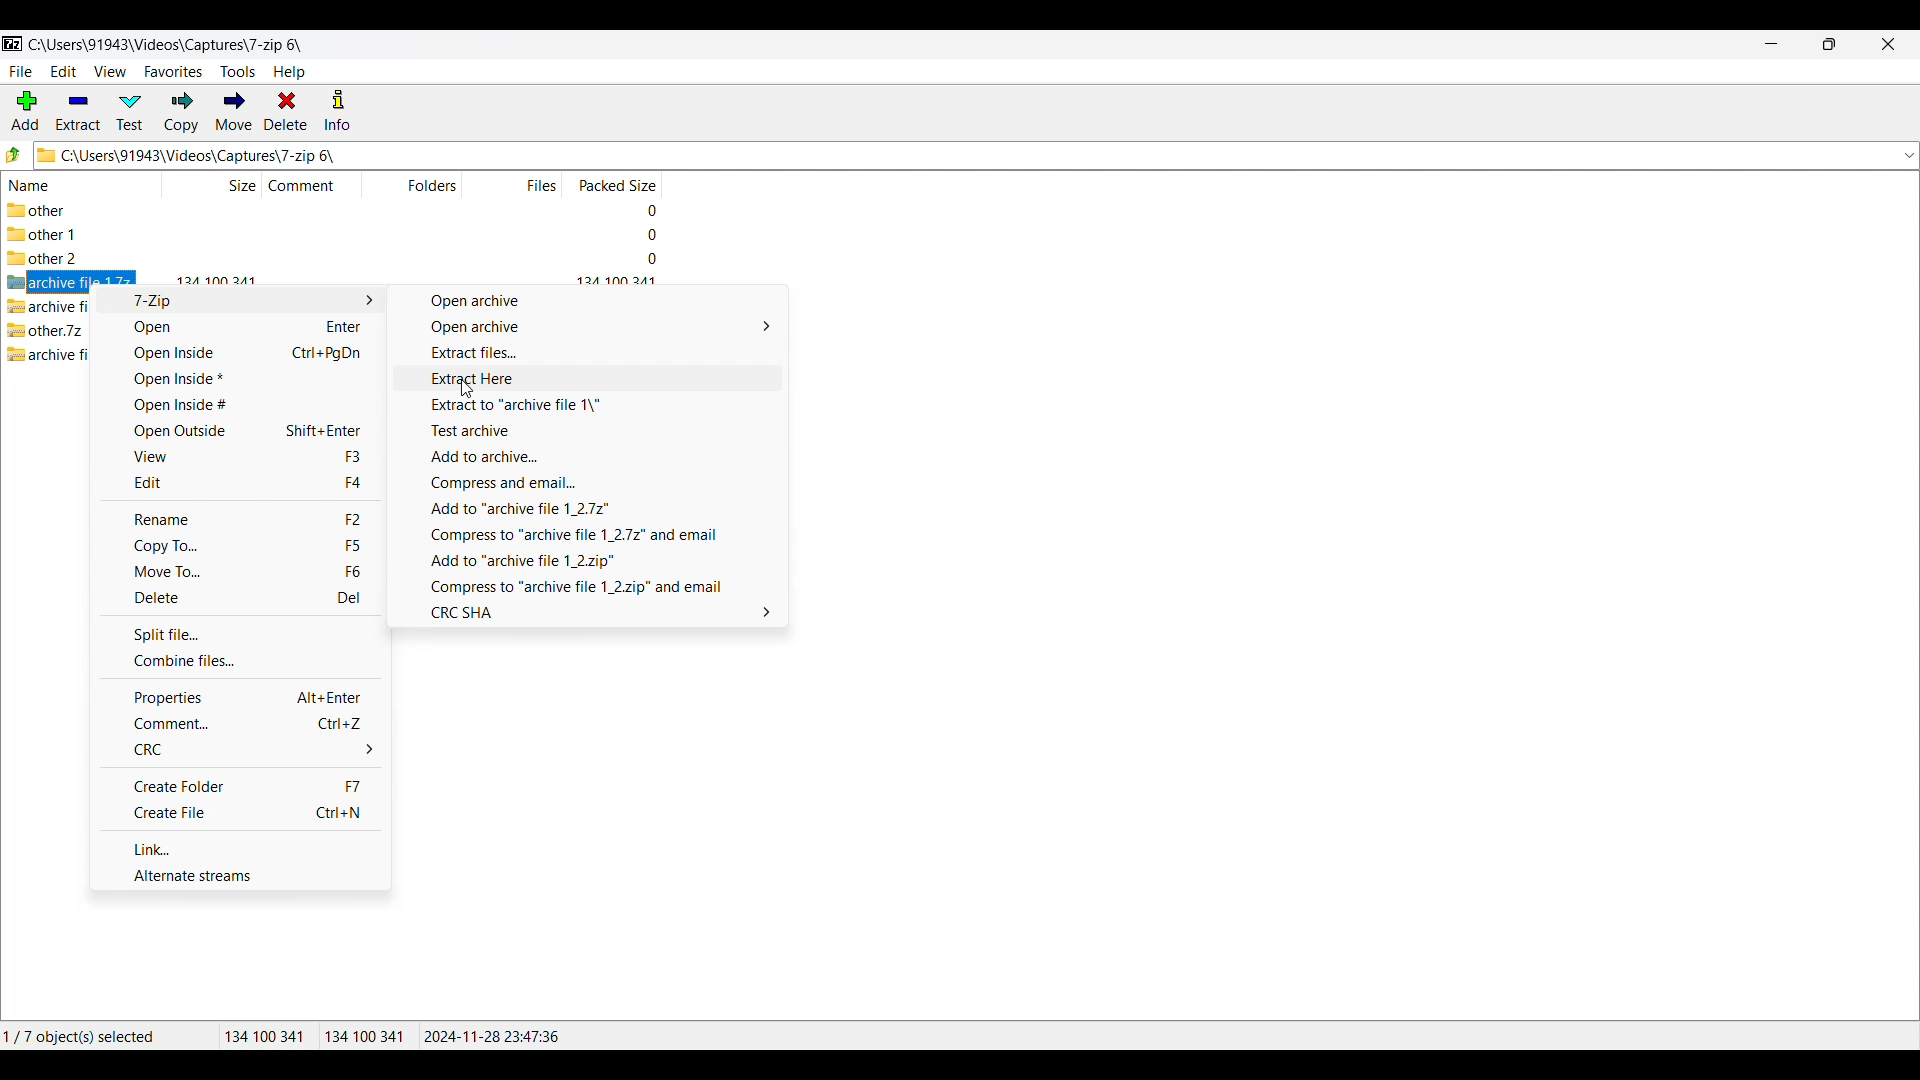 The width and height of the screenshot is (1920, 1080). What do you see at coordinates (239, 697) in the screenshot?
I see `Properties` at bounding box center [239, 697].